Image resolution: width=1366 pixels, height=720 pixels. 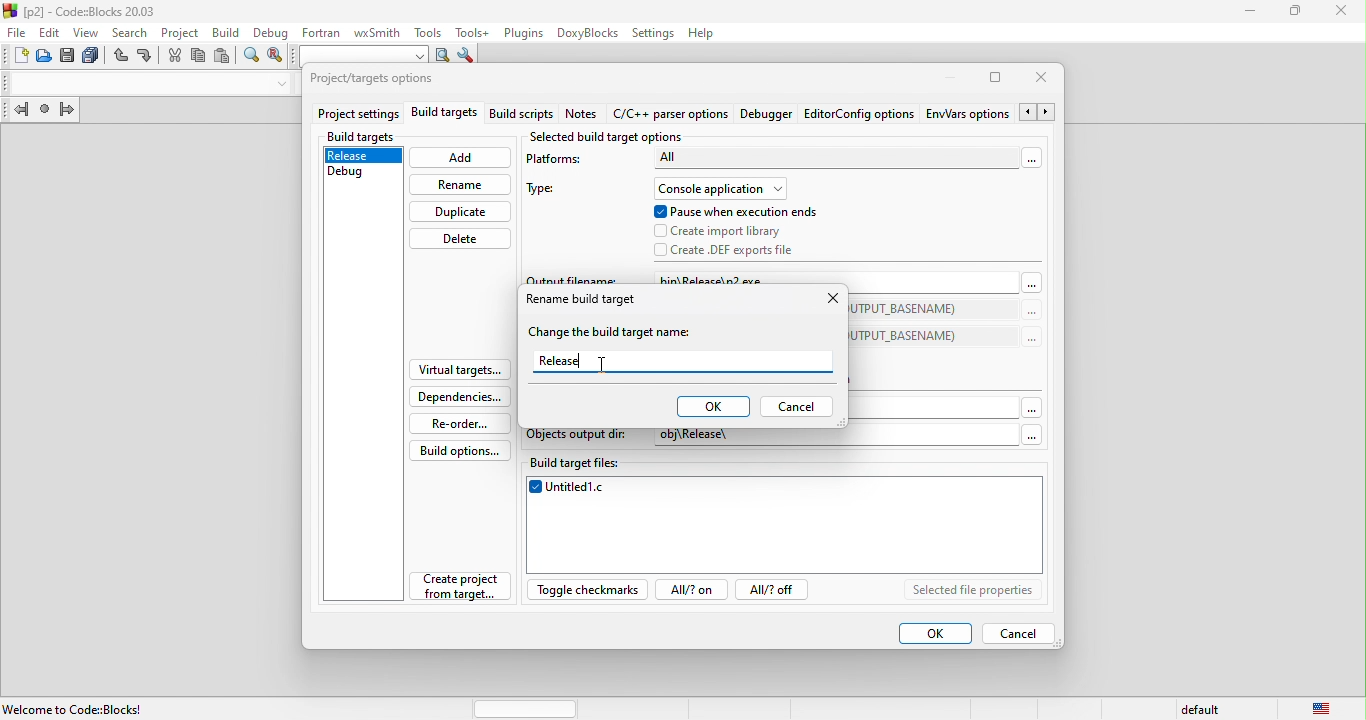 What do you see at coordinates (461, 213) in the screenshot?
I see `duplicate` at bounding box center [461, 213].